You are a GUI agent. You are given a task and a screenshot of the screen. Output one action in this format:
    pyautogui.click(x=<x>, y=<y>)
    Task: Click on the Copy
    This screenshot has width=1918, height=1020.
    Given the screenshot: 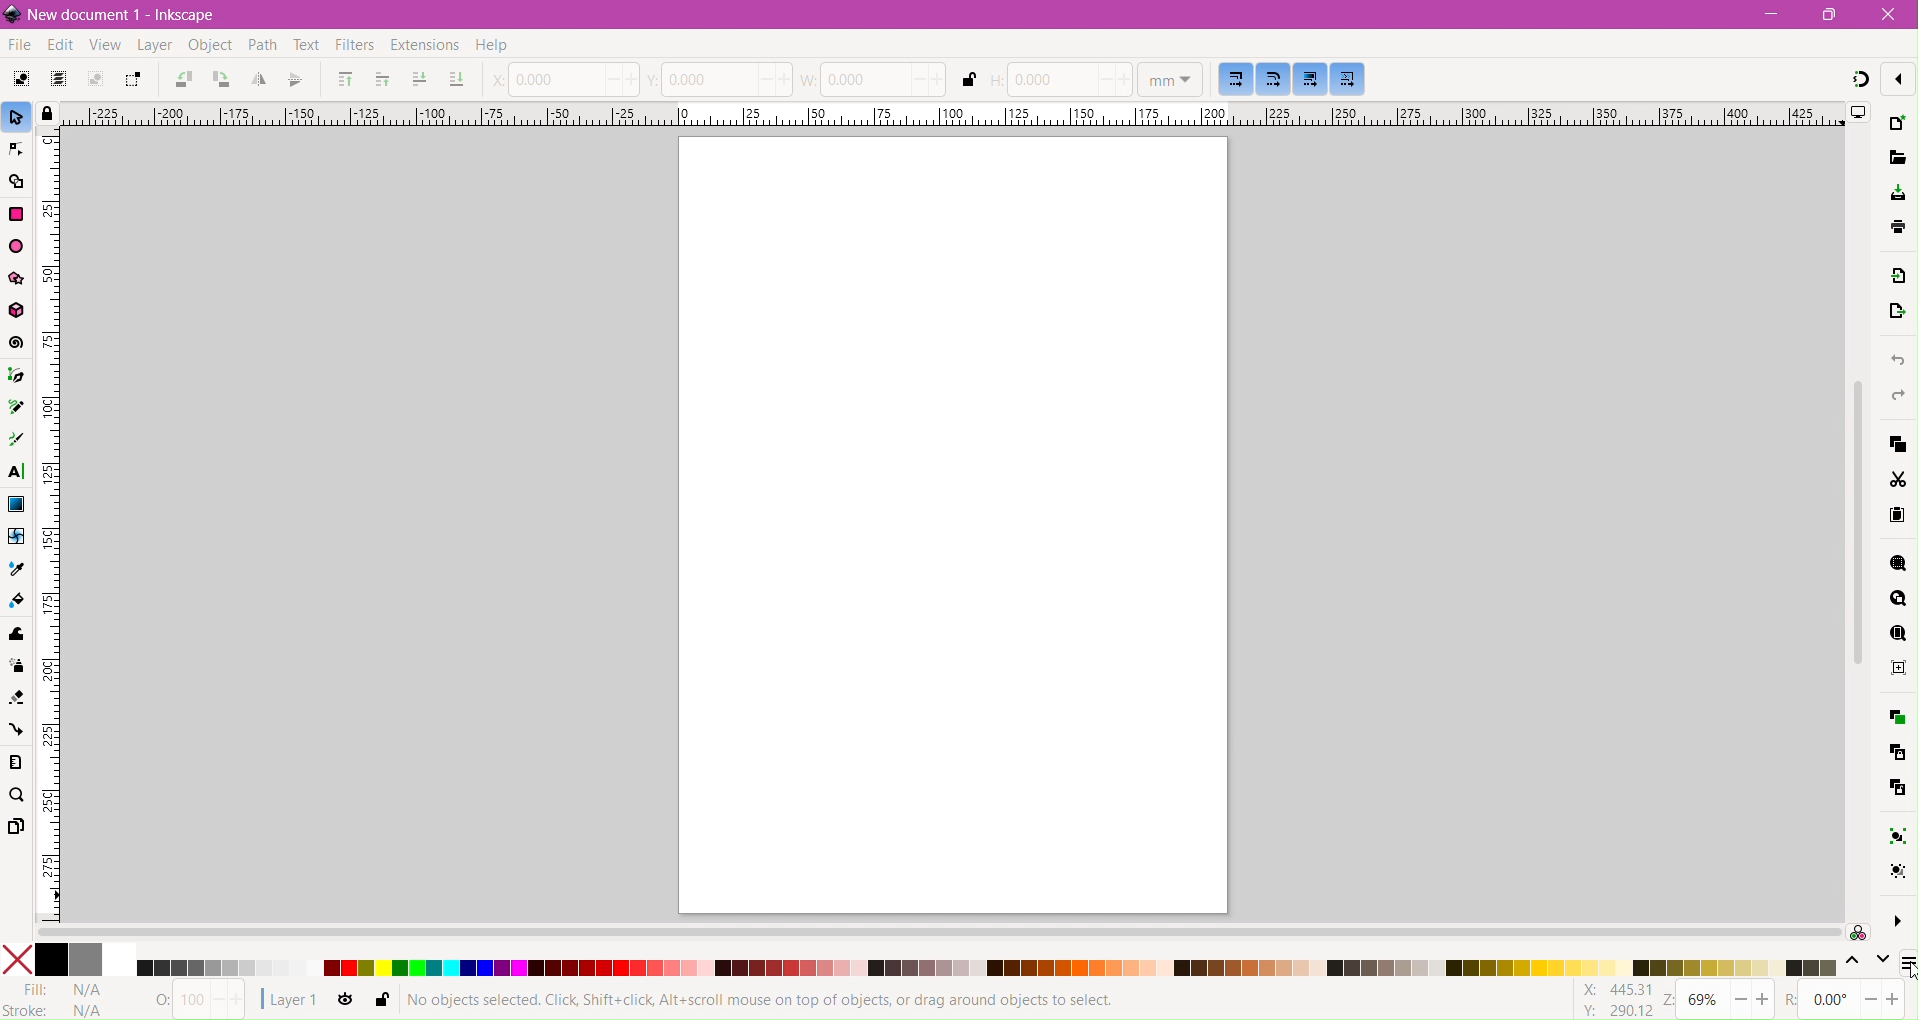 What is the action you would take?
    pyautogui.click(x=1896, y=444)
    